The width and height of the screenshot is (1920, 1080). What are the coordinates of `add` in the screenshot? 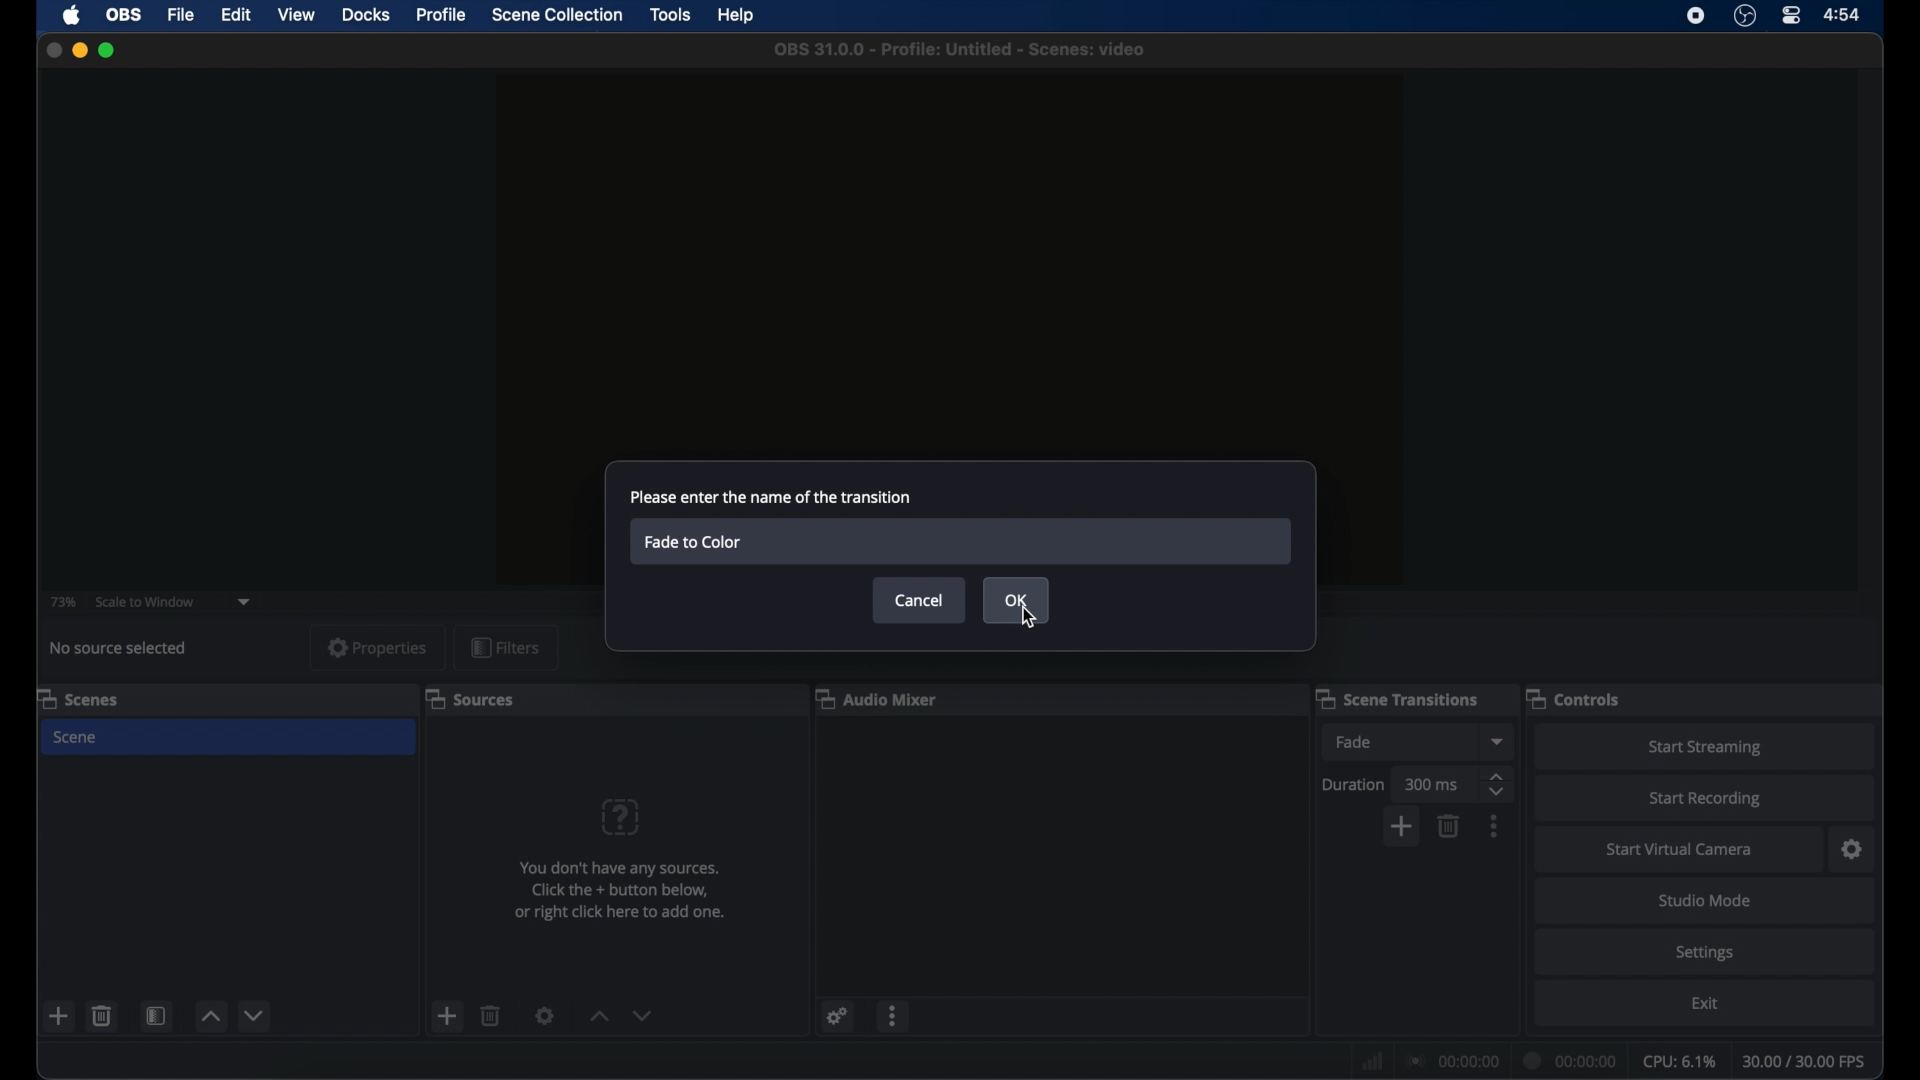 It's located at (448, 1015).